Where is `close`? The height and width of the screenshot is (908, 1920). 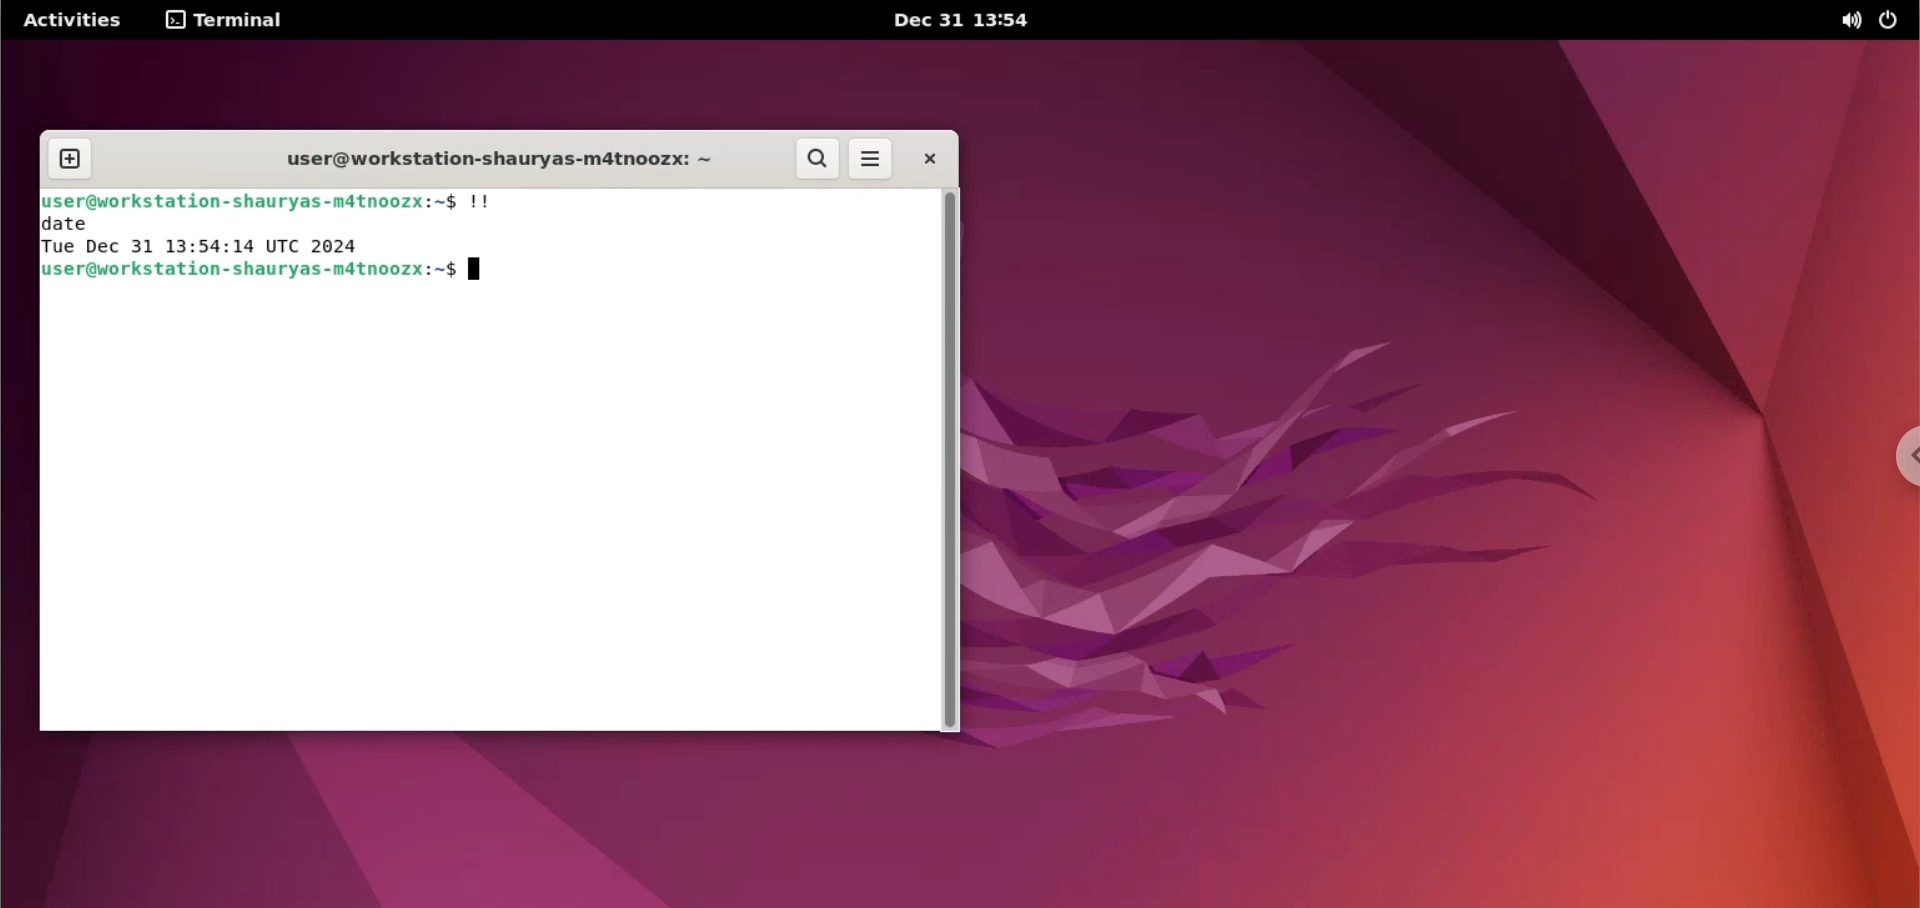
close is located at coordinates (925, 160).